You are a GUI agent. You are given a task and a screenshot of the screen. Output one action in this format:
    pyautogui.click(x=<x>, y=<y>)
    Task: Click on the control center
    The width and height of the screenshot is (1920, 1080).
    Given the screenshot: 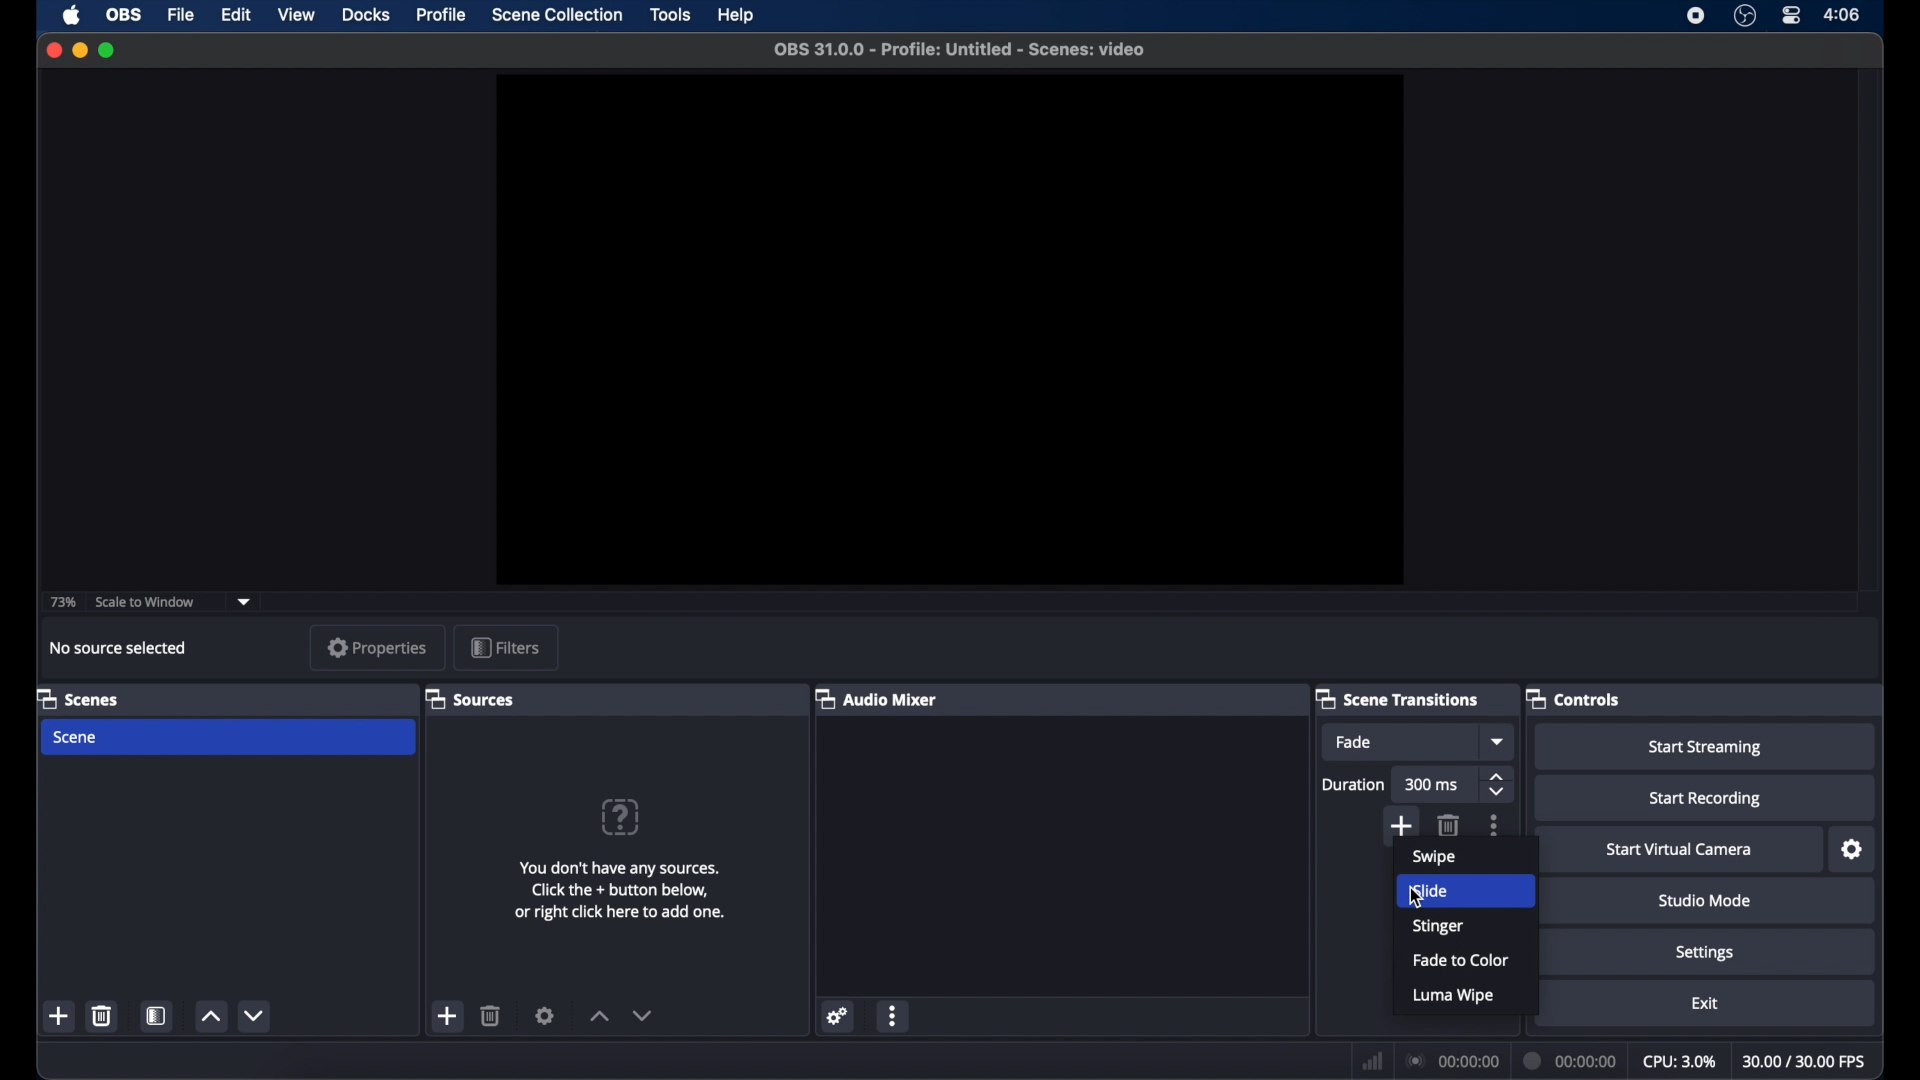 What is the action you would take?
    pyautogui.click(x=1792, y=16)
    